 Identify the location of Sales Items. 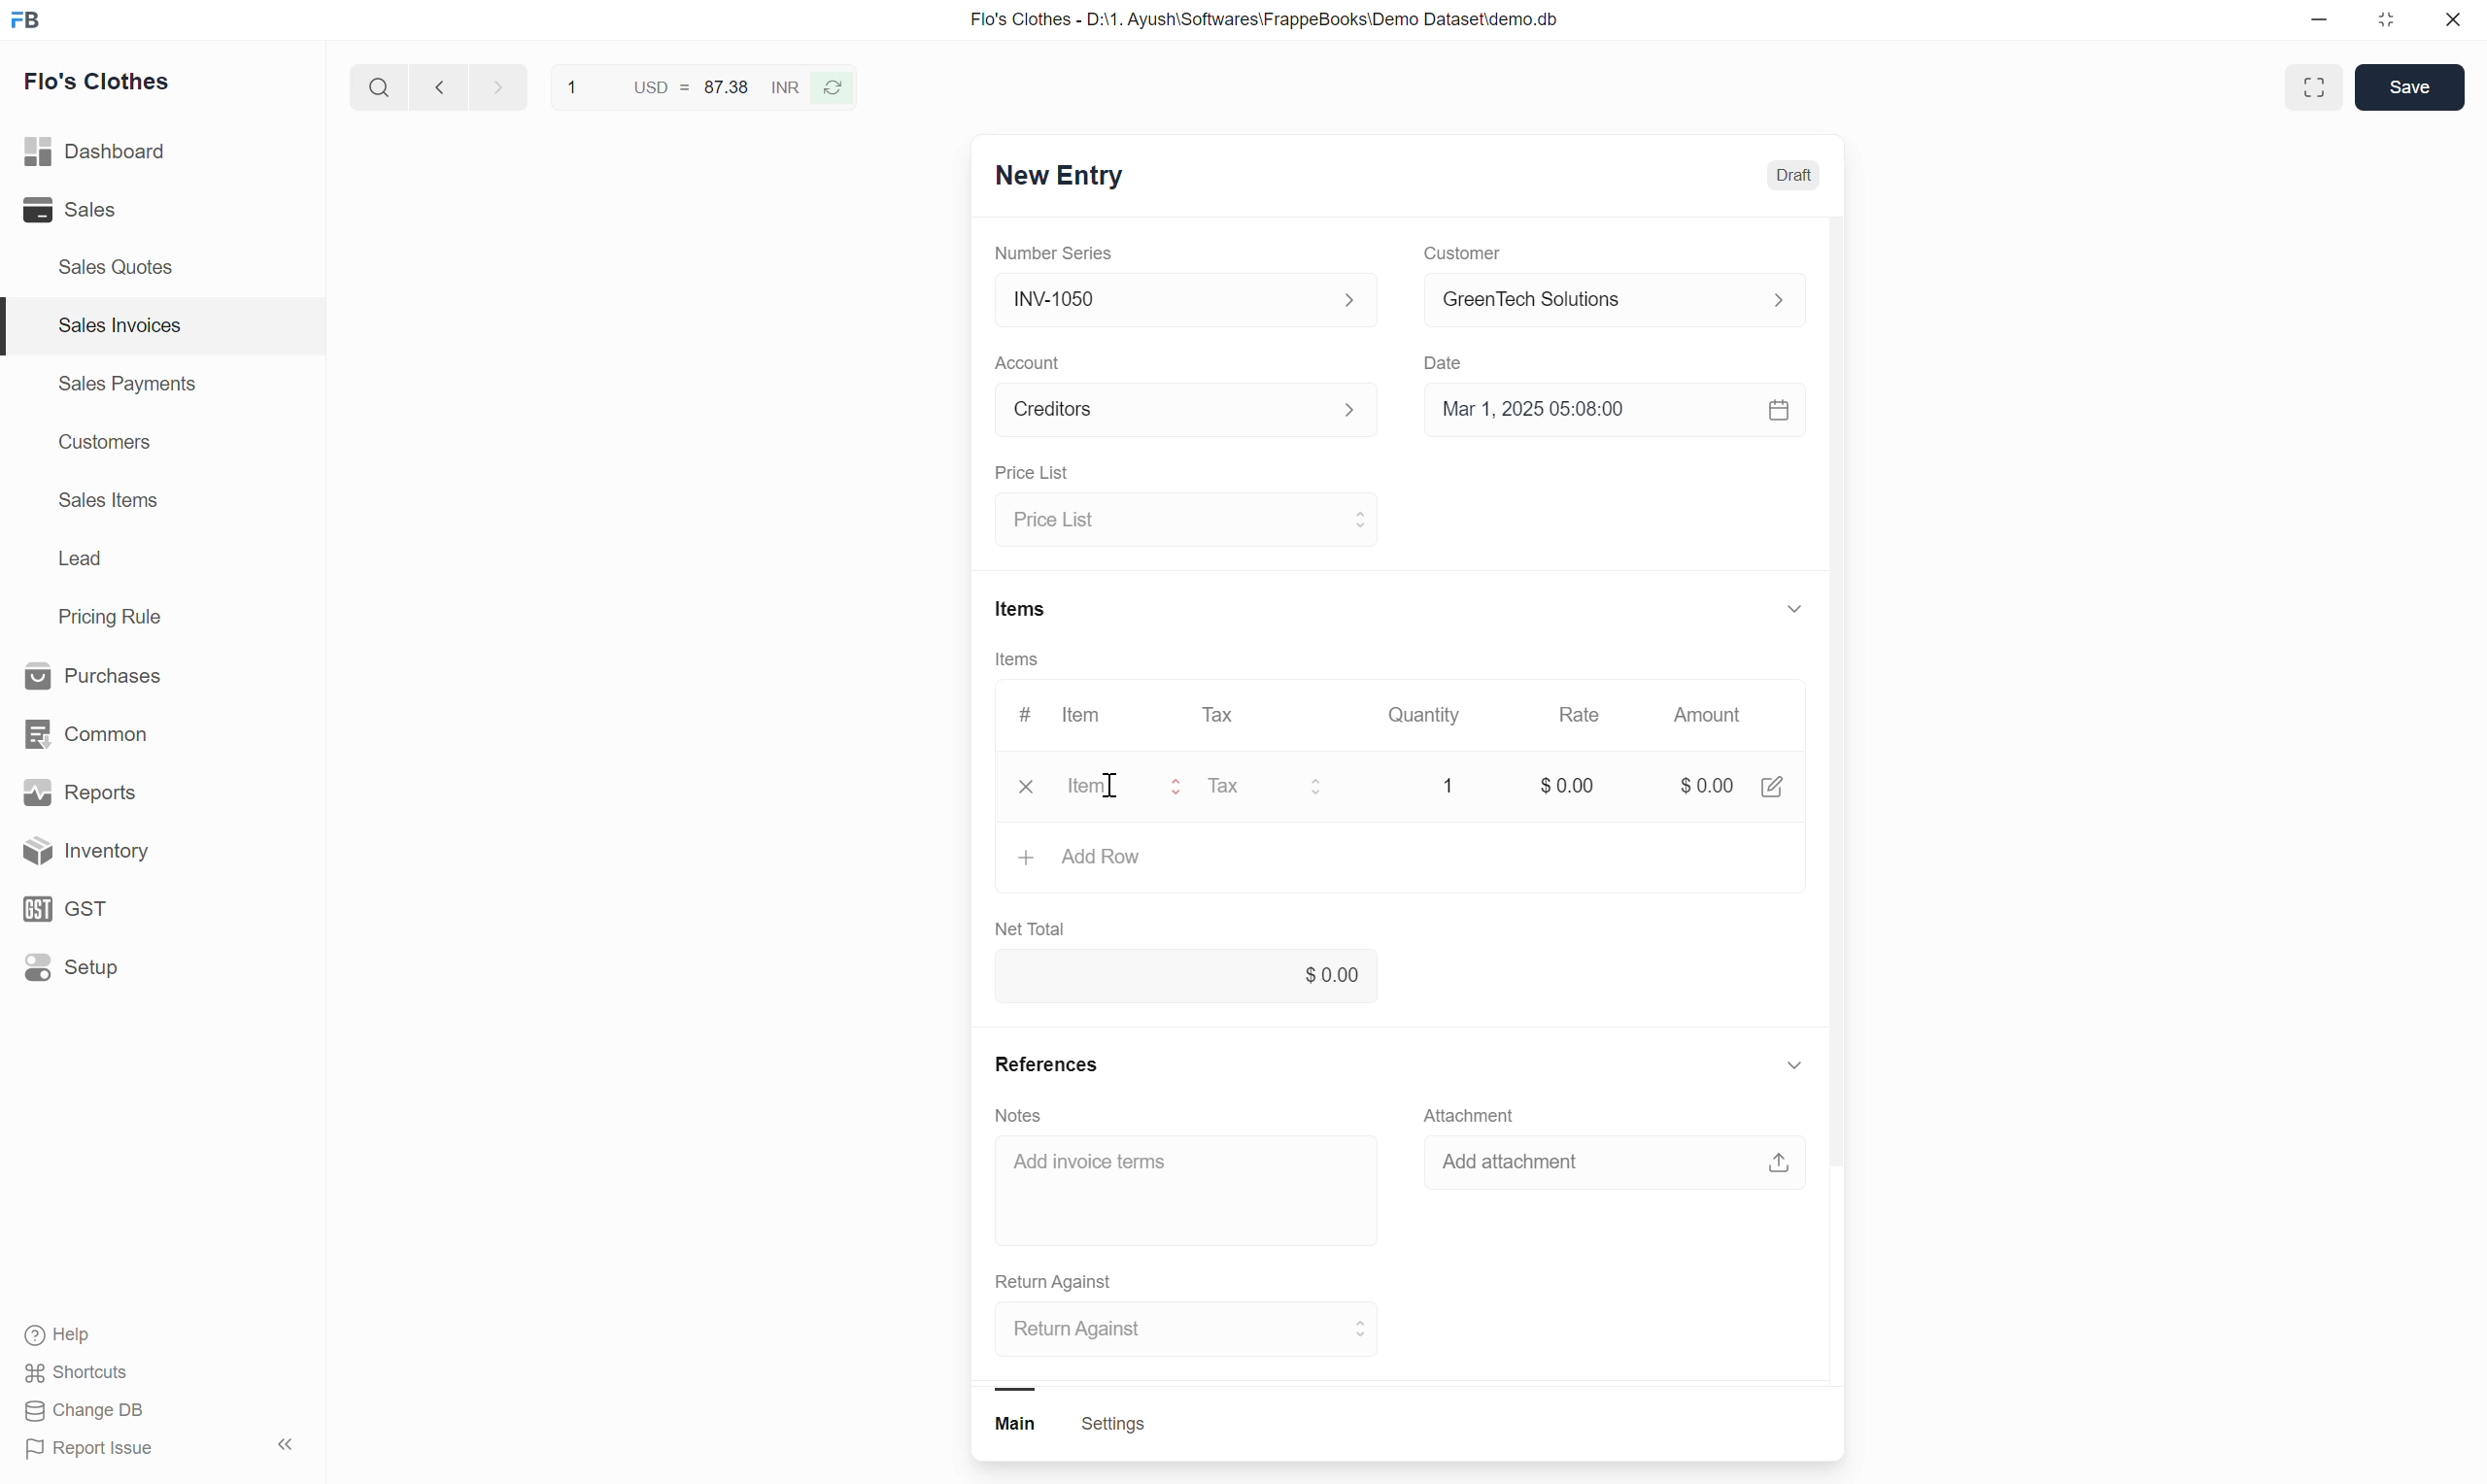
(110, 502).